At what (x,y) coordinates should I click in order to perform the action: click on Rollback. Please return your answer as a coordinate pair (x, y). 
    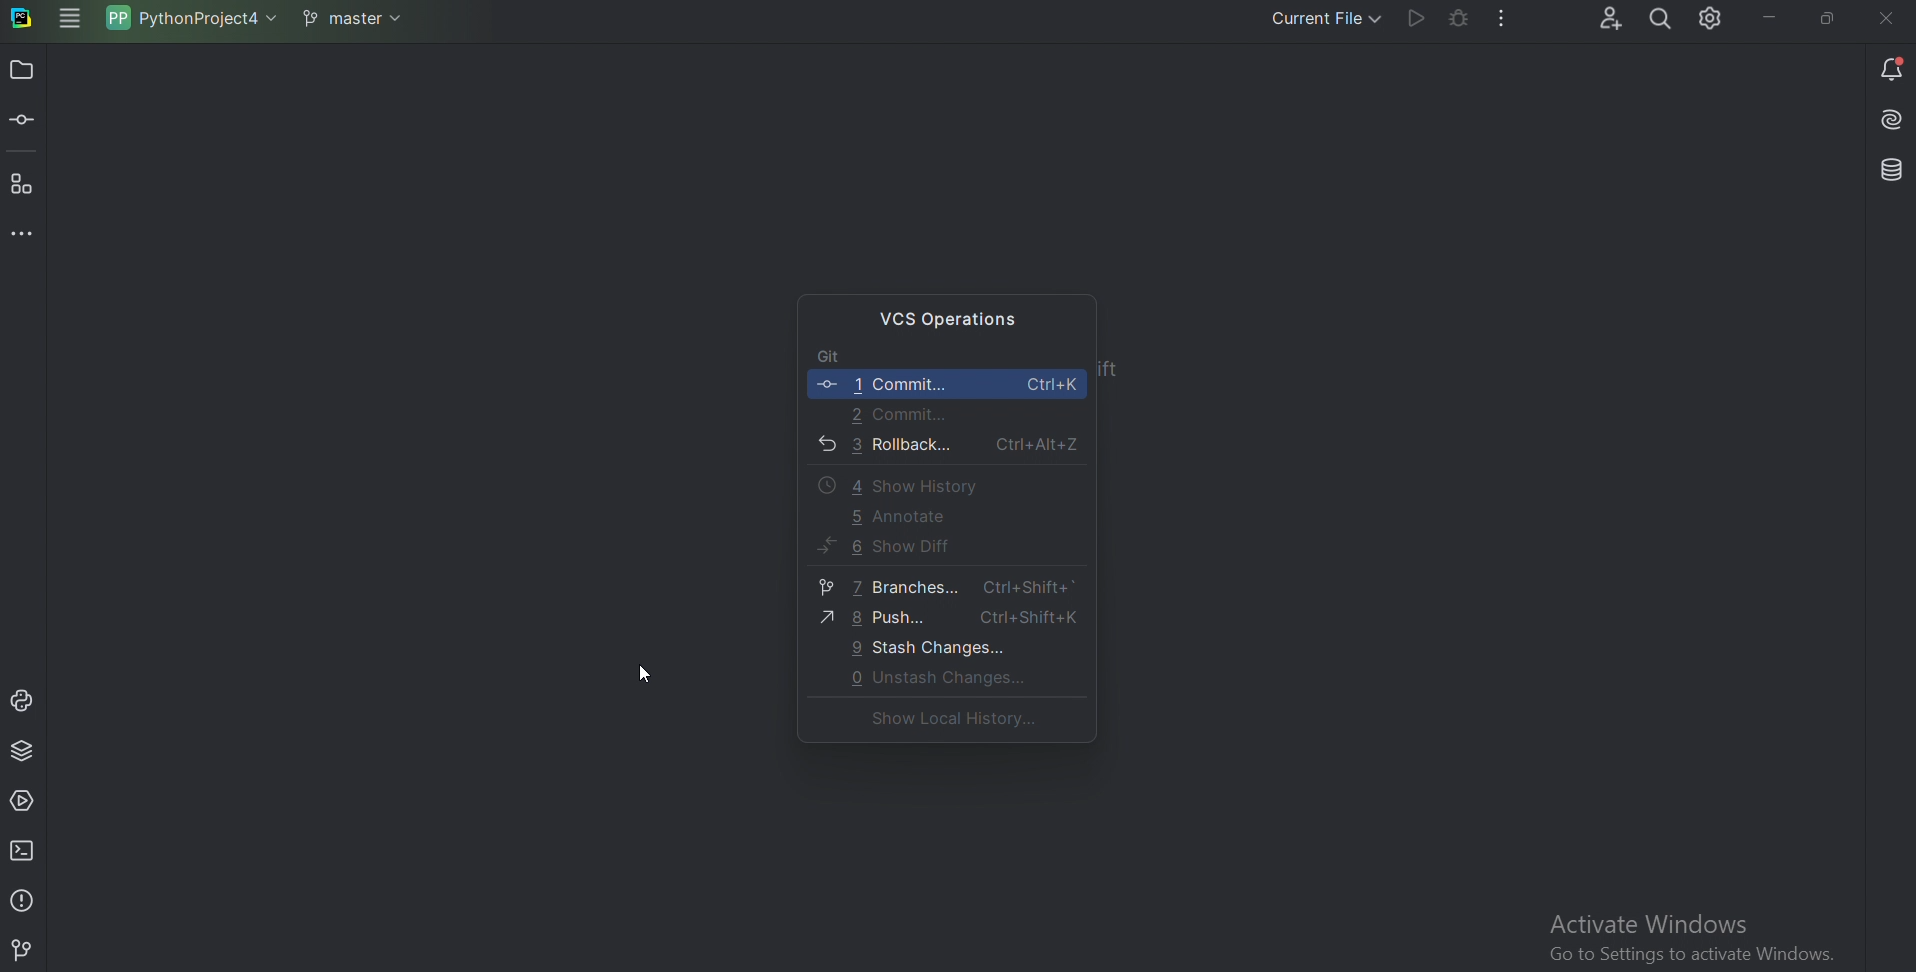
    Looking at the image, I should click on (944, 446).